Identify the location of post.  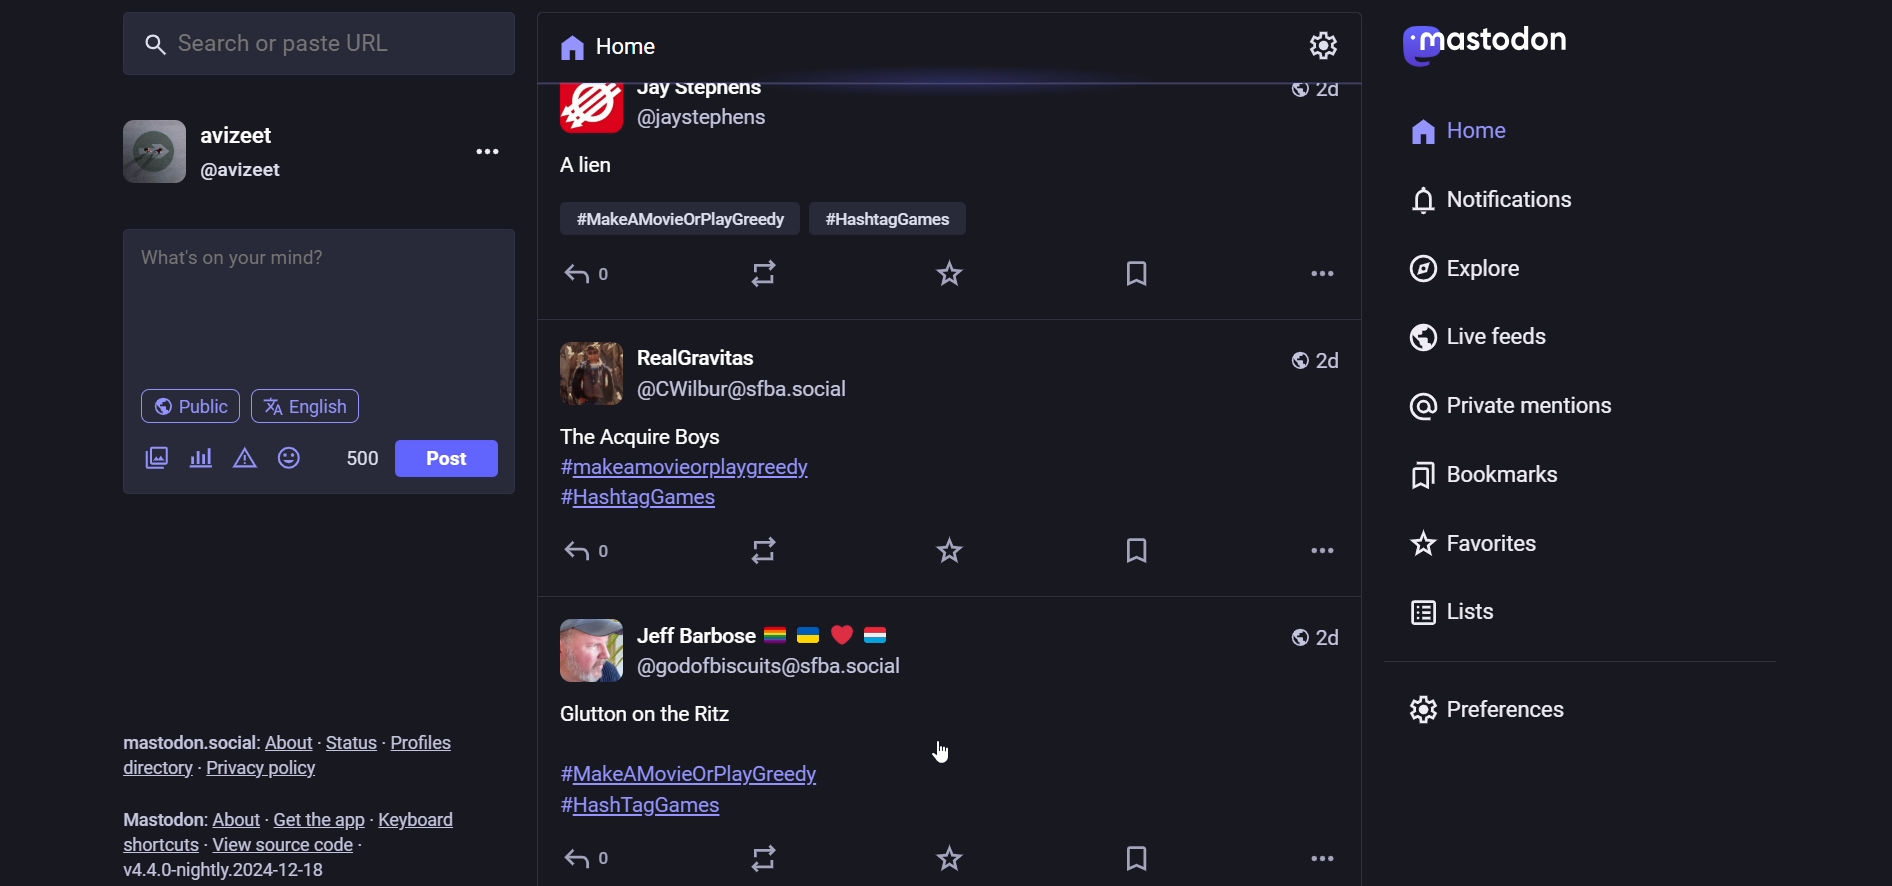
(584, 169).